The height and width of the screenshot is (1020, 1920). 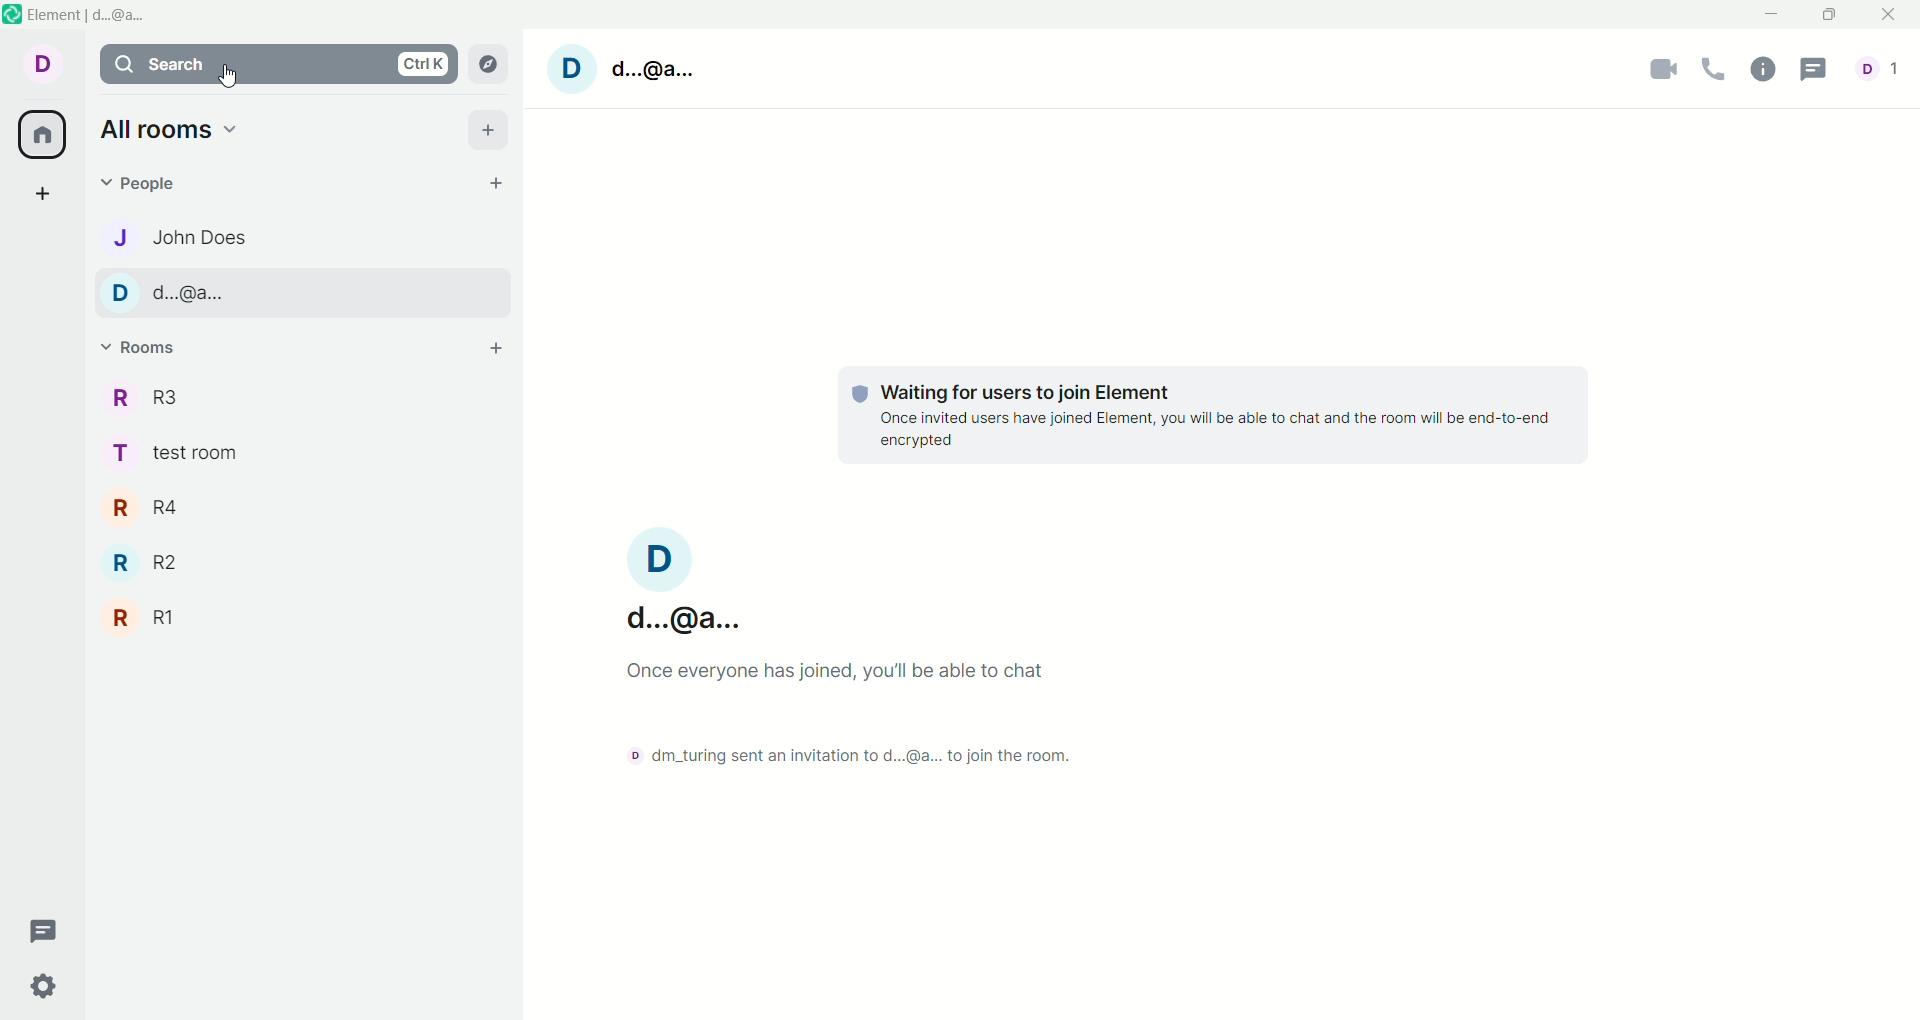 I want to click on video call, so click(x=1657, y=71).